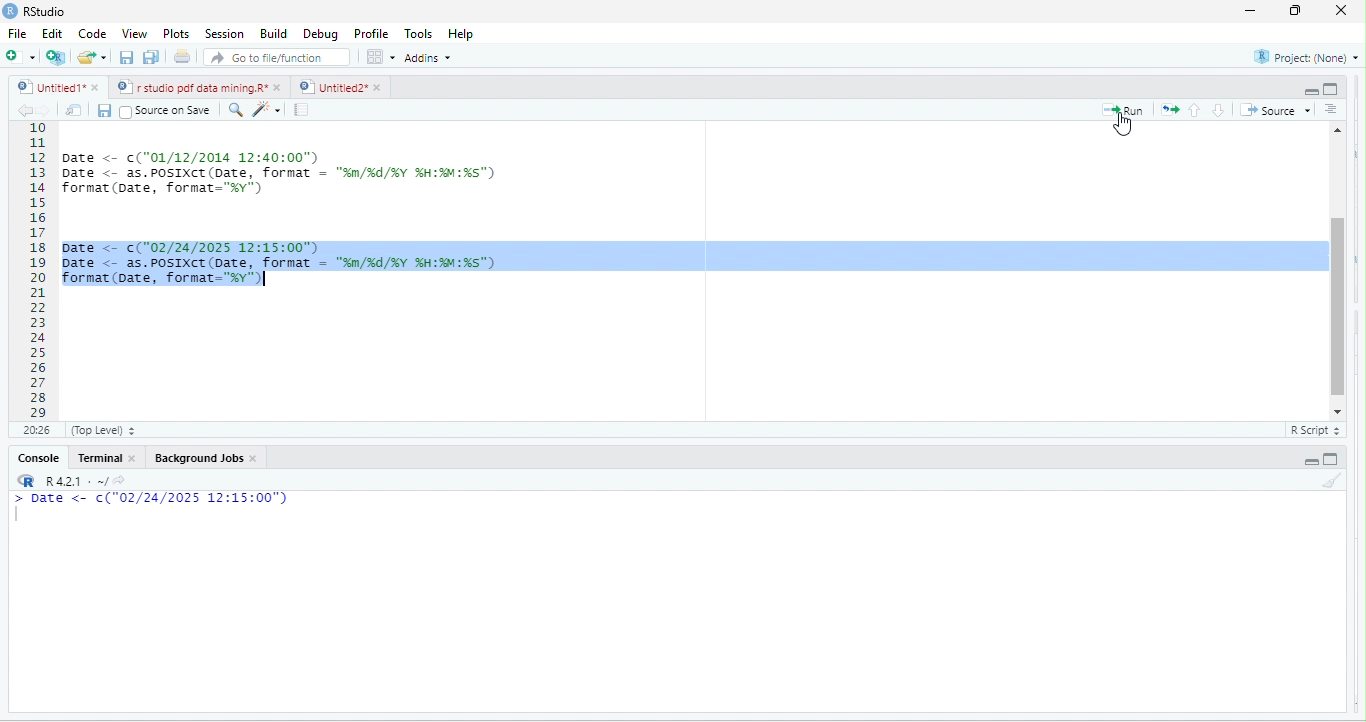 The height and width of the screenshot is (722, 1366). Describe the element at coordinates (93, 57) in the screenshot. I see `open an existing file` at that location.